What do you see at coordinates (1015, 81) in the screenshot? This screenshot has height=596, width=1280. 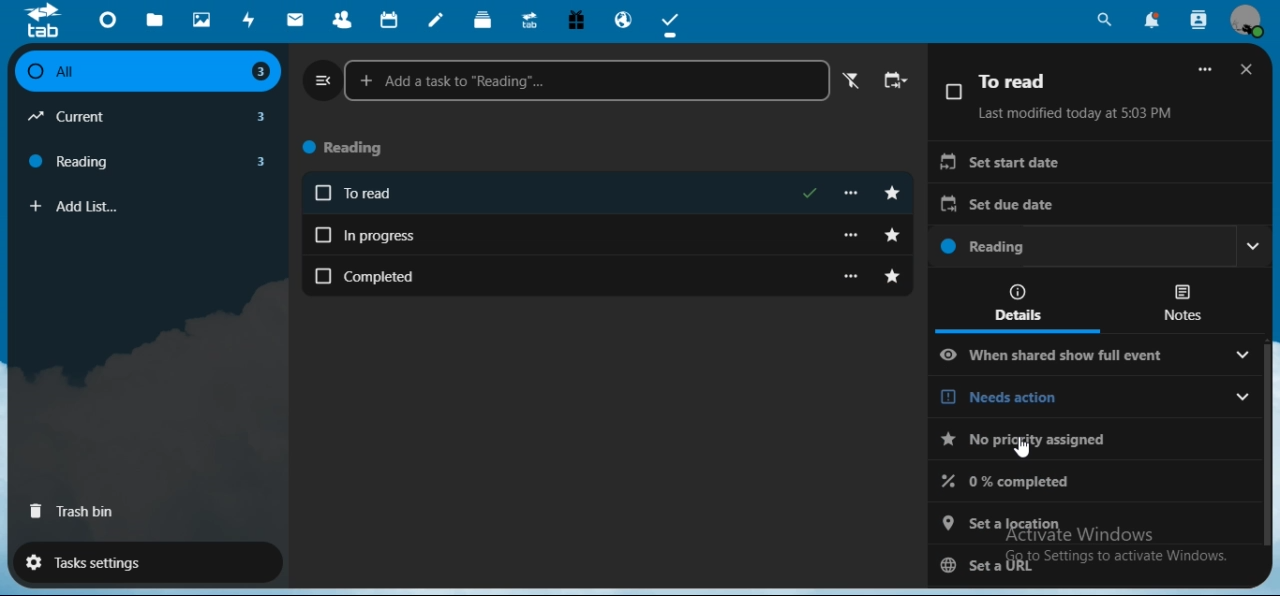 I see `To read` at bounding box center [1015, 81].